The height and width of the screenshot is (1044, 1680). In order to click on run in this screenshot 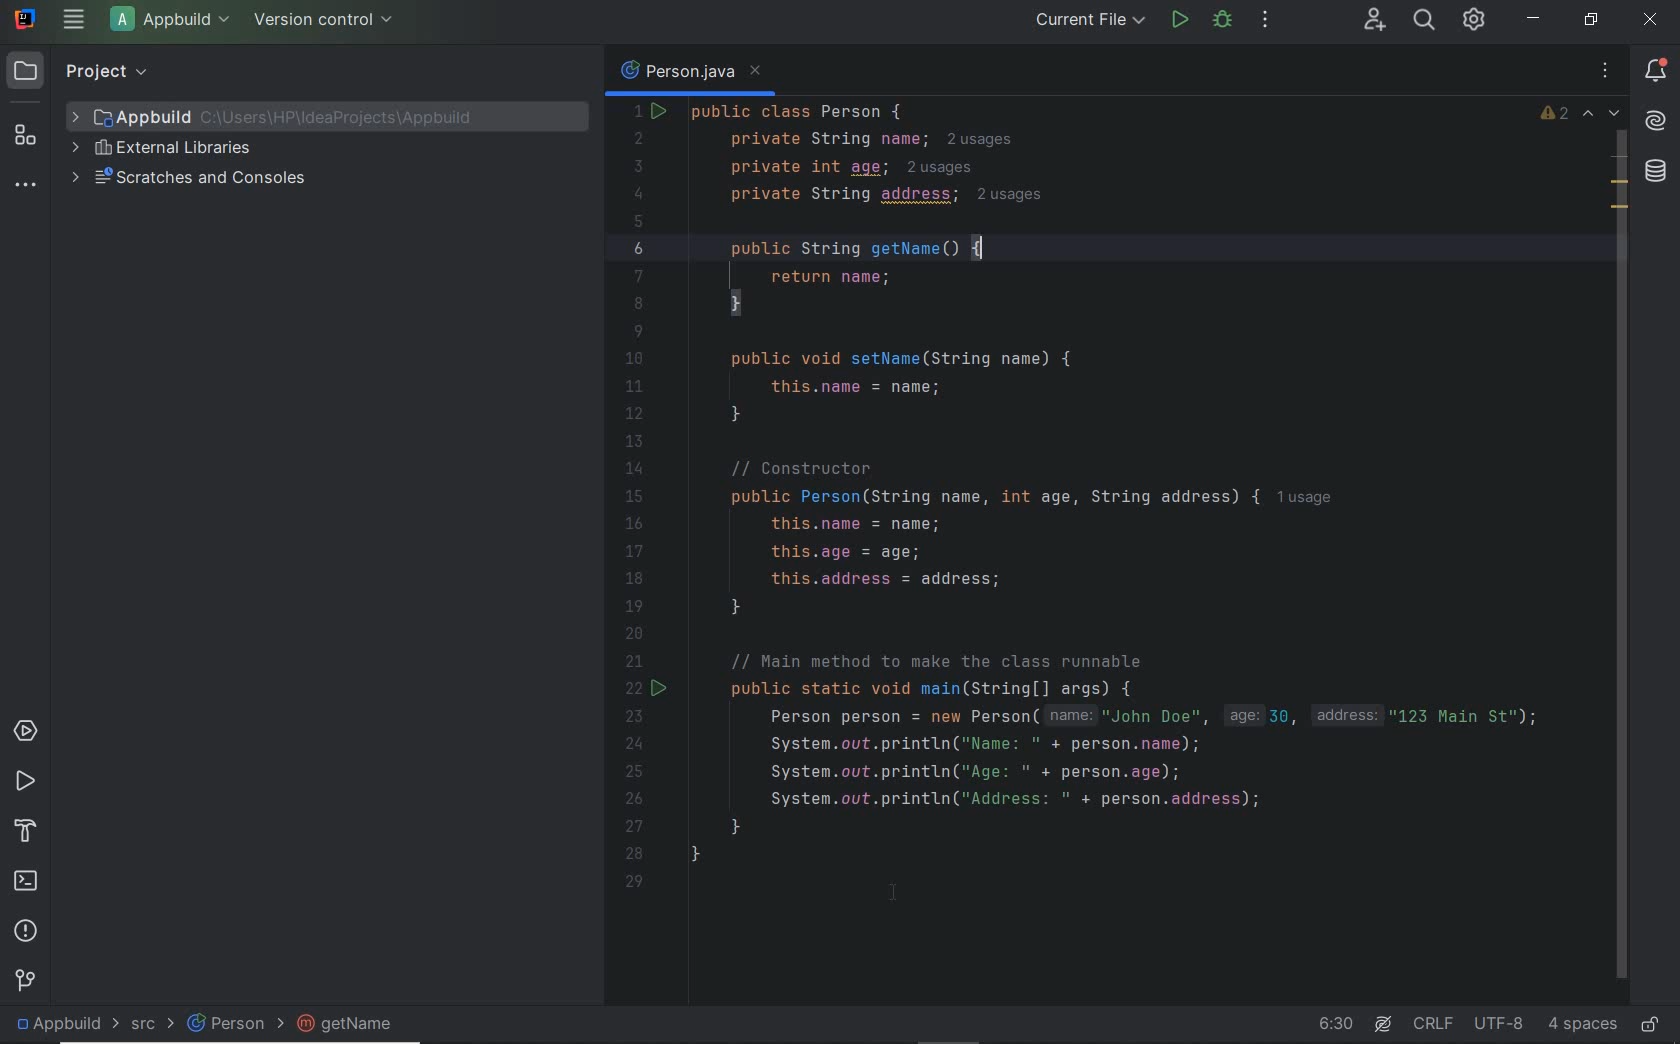, I will do `click(23, 779)`.